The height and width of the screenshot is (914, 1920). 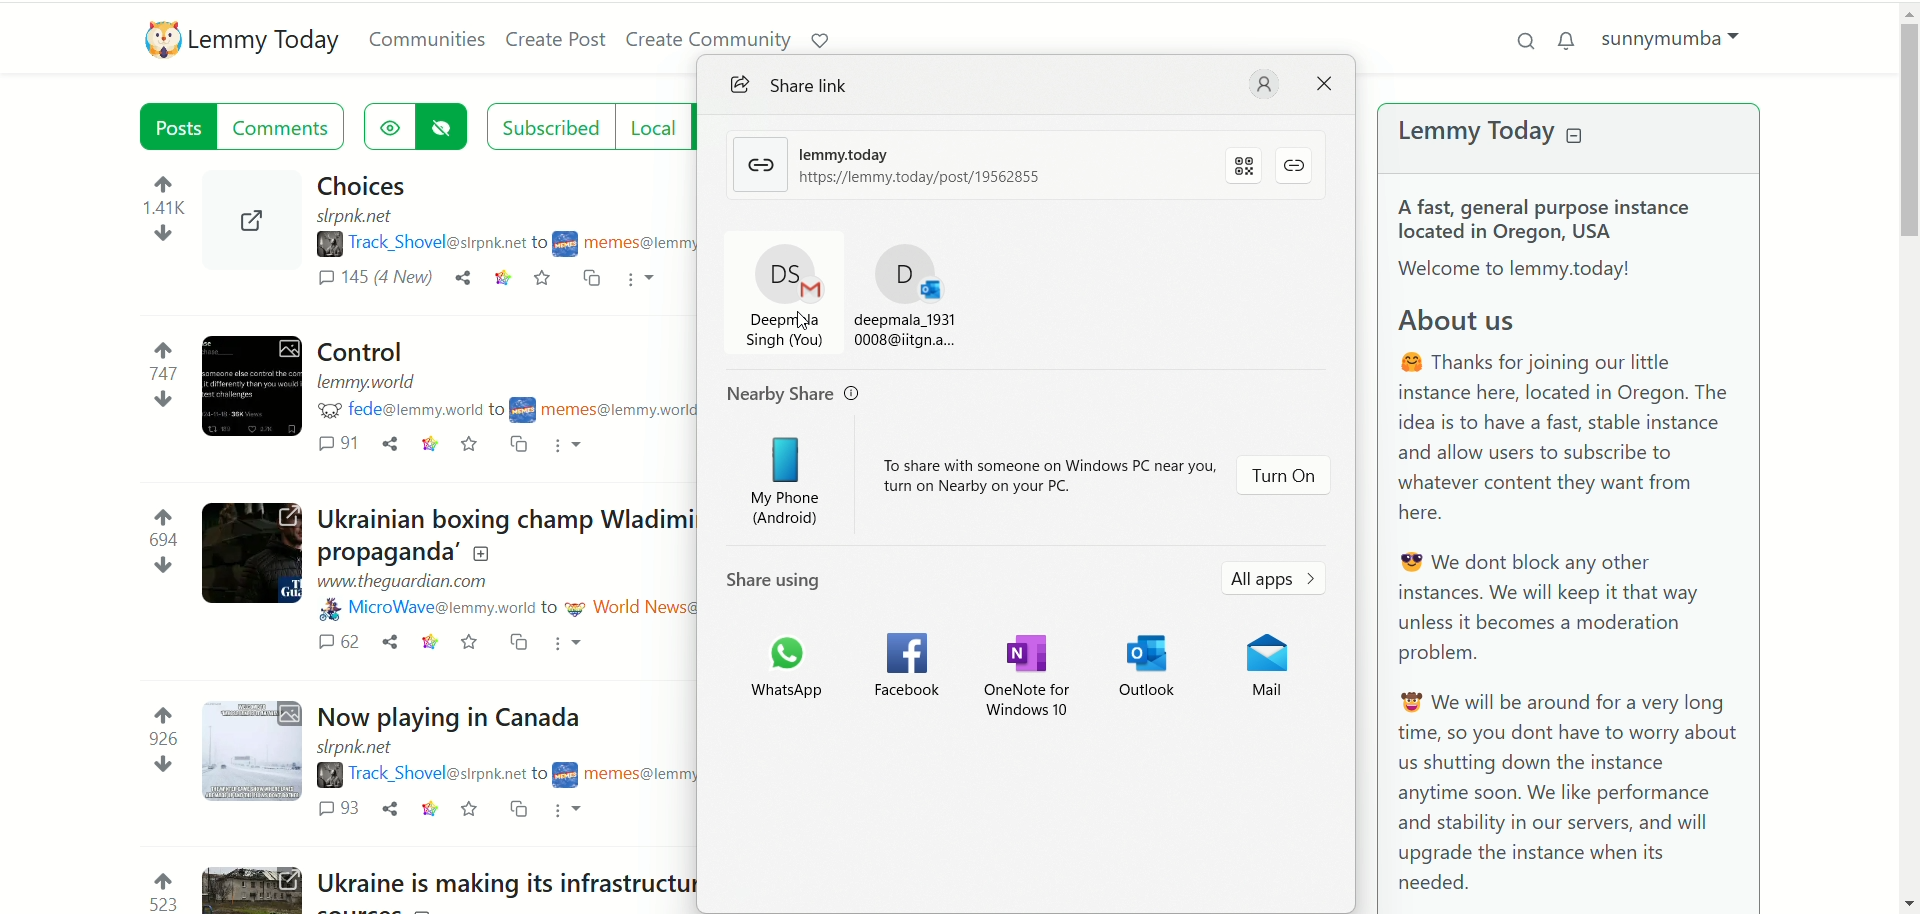 What do you see at coordinates (426, 808) in the screenshot?
I see `link` at bounding box center [426, 808].